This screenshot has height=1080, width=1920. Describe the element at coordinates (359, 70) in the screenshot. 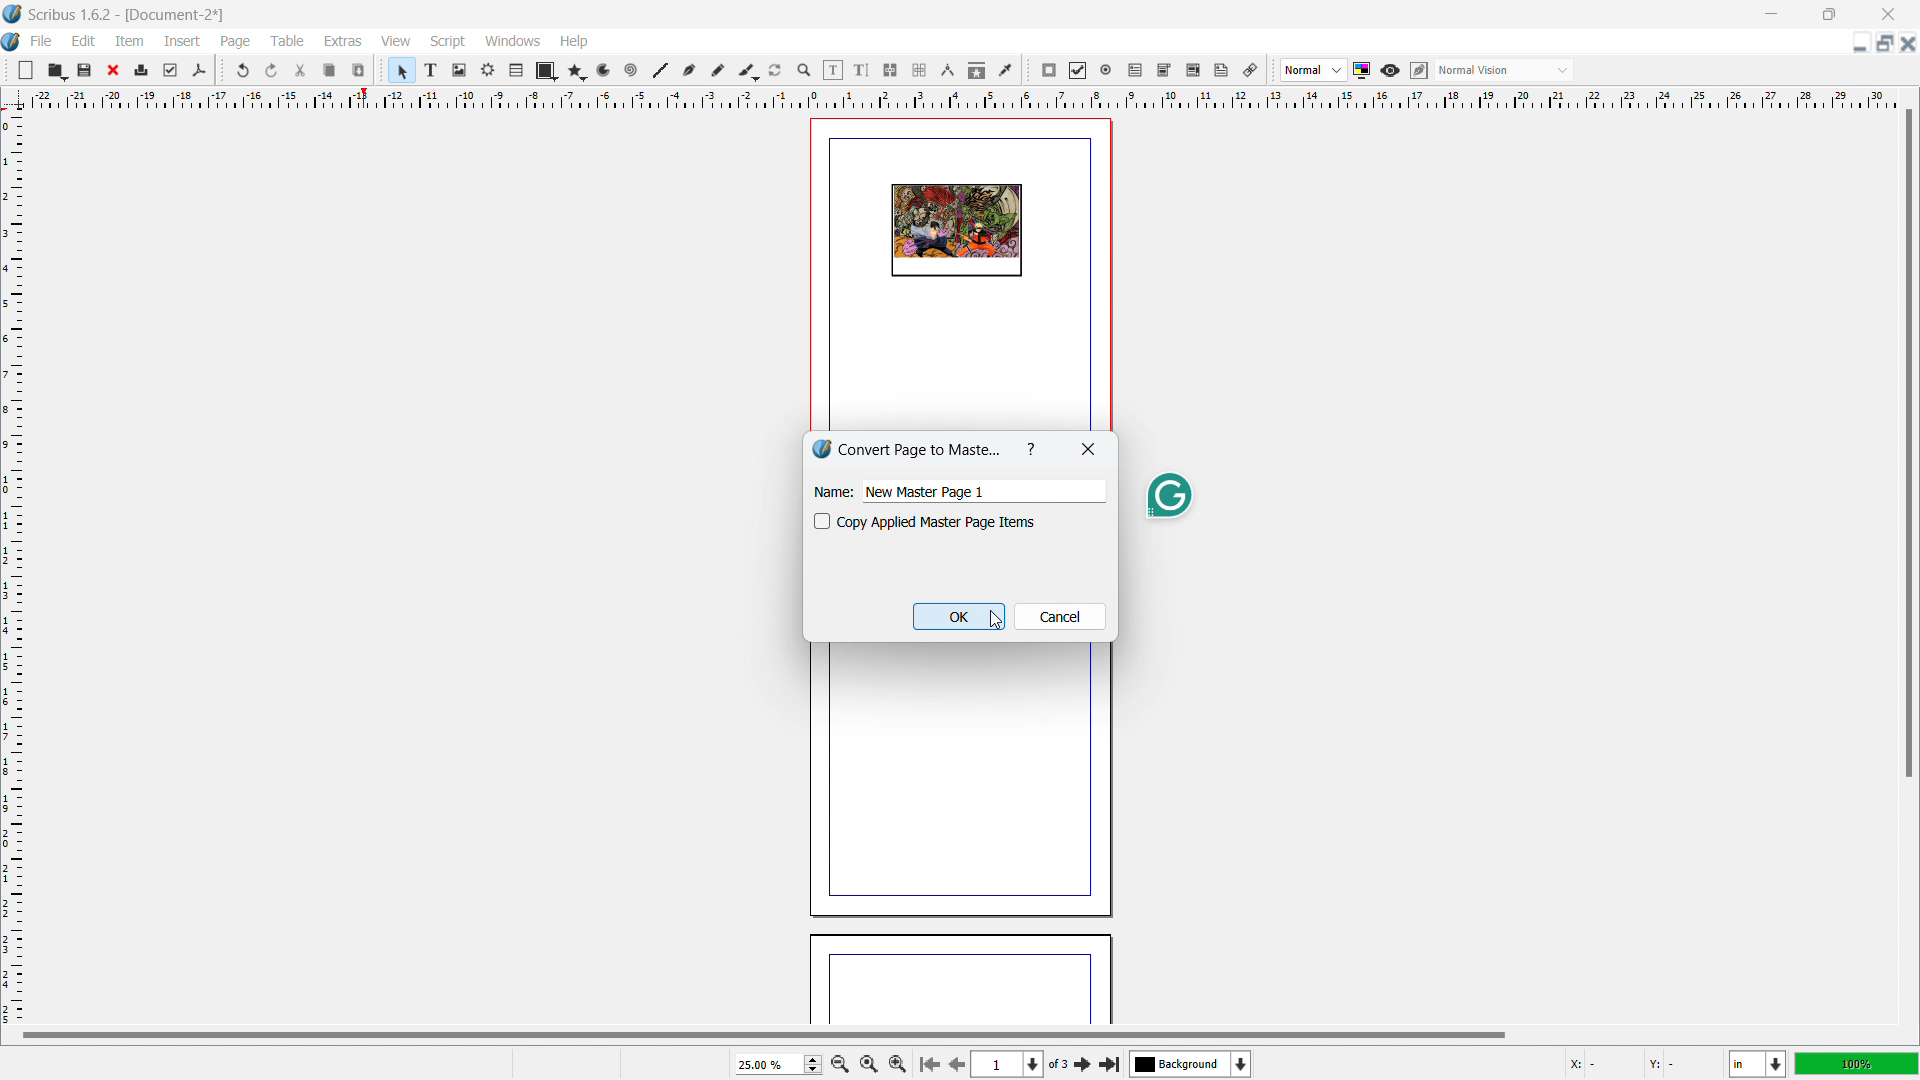

I see `paste` at that location.